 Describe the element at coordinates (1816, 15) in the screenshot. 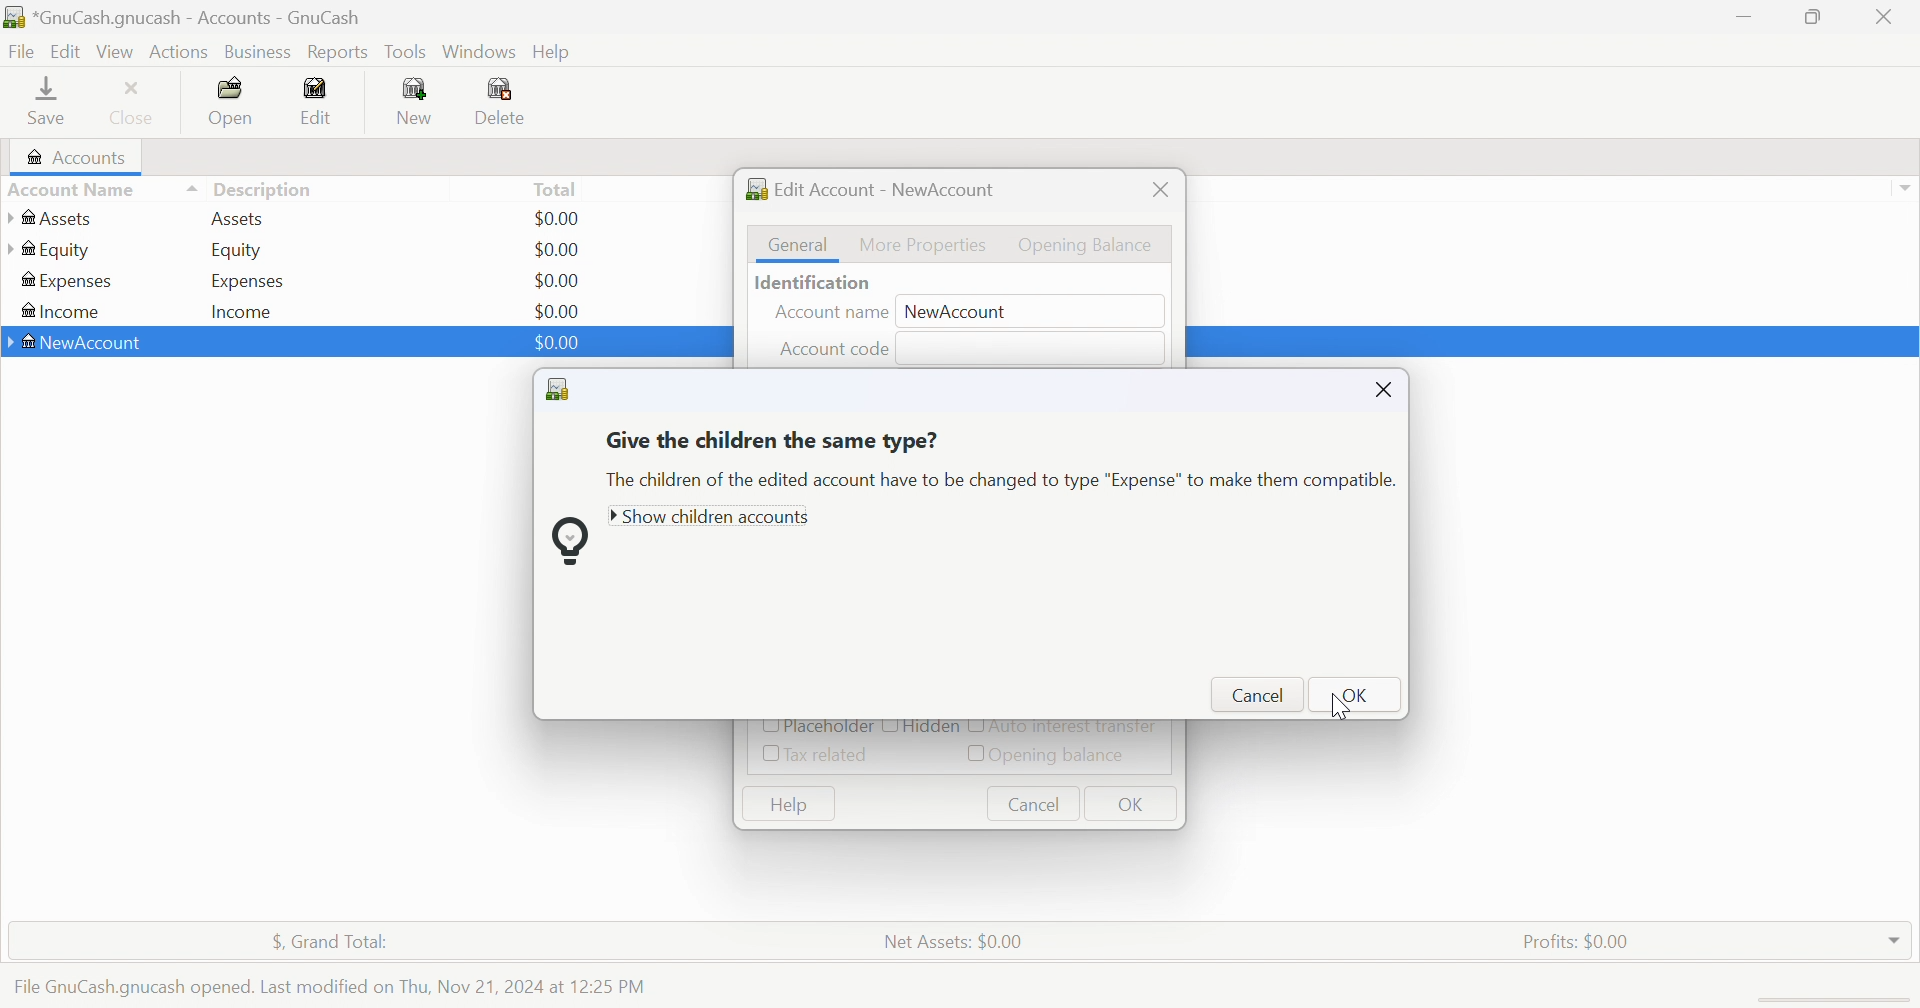

I see `Restore Down` at that location.